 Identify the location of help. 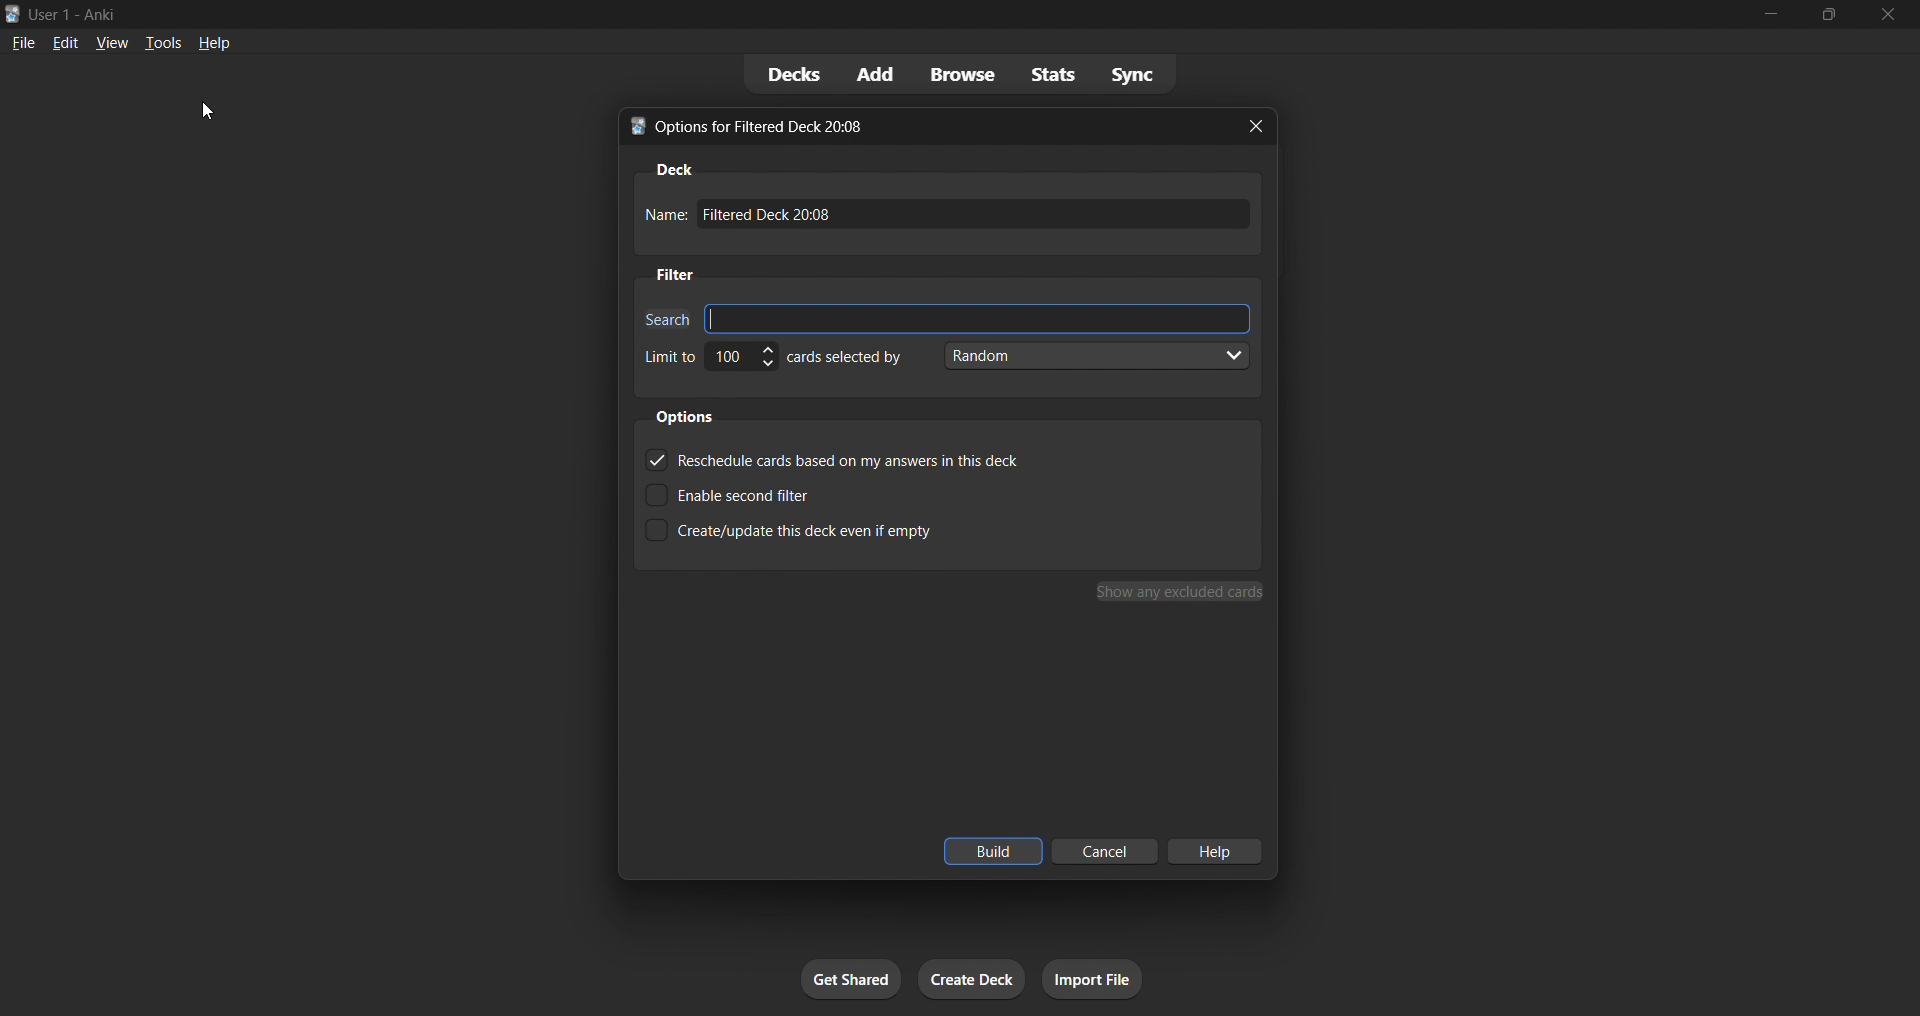
(1222, 851).